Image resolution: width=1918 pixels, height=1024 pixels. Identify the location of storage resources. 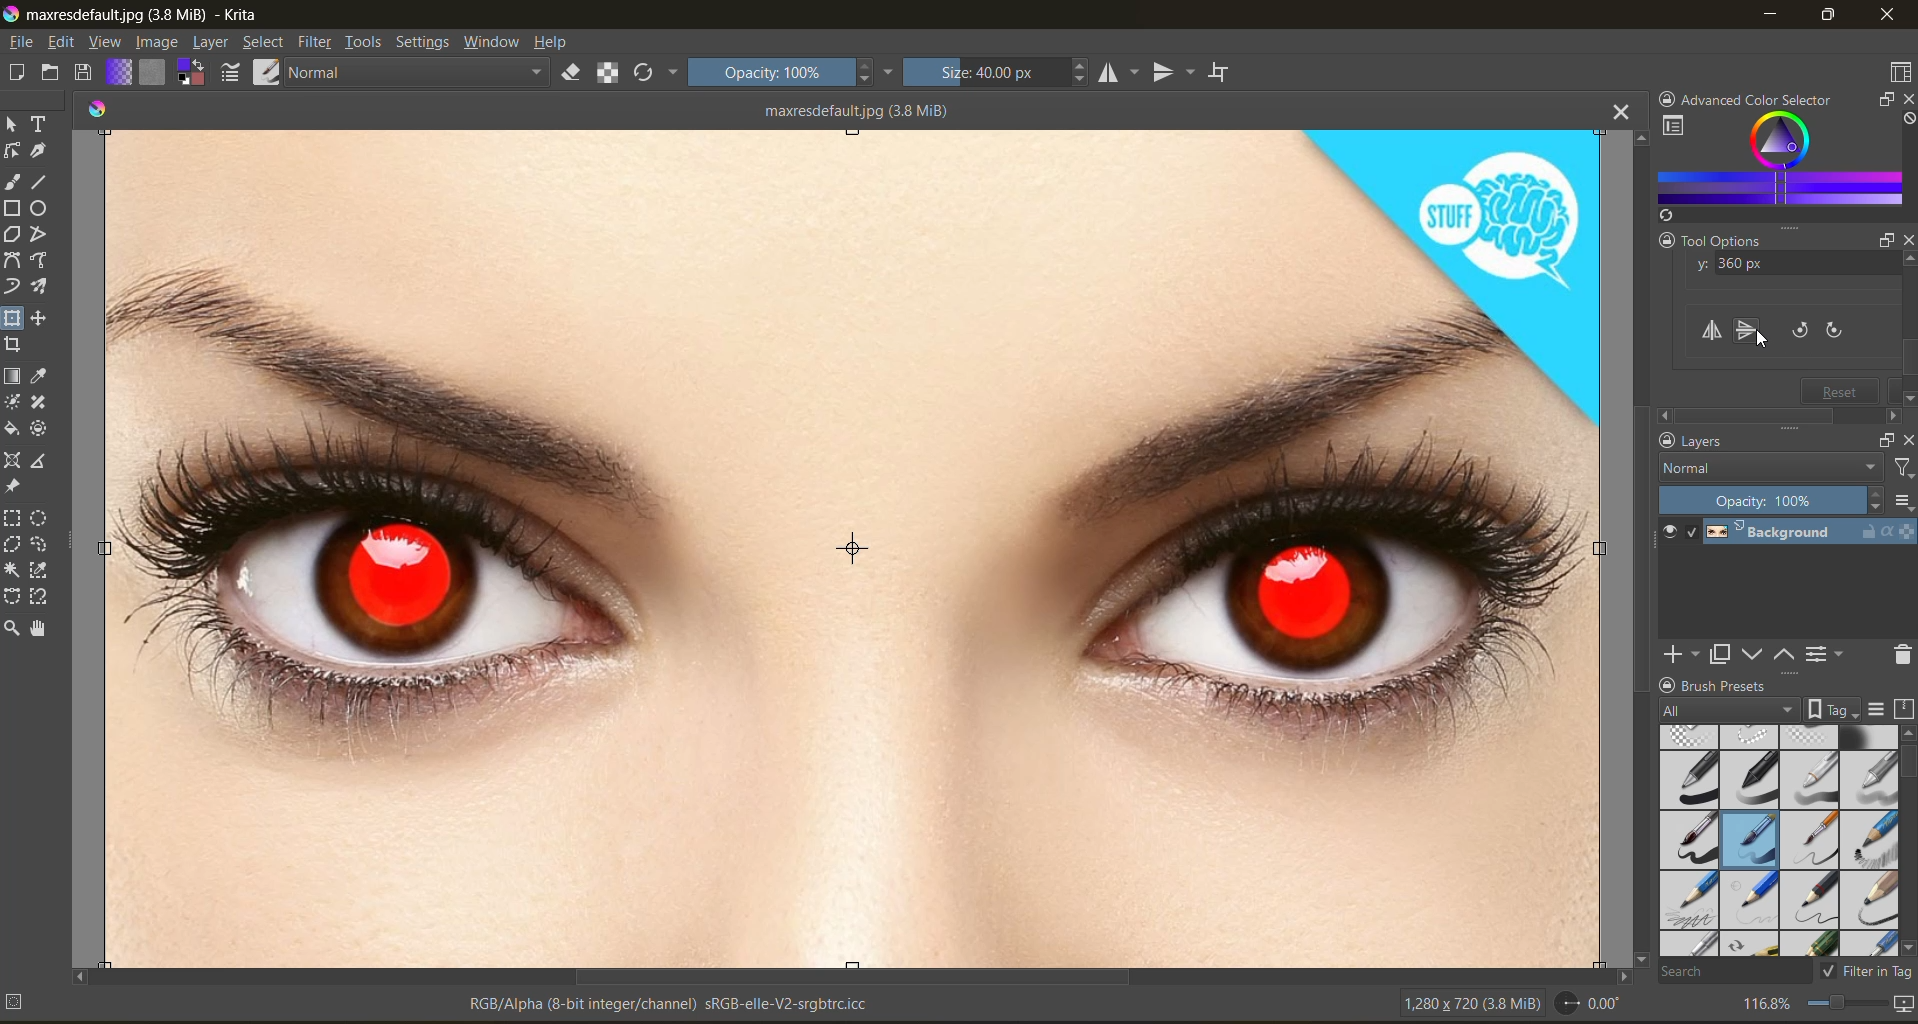
(1904, 709).